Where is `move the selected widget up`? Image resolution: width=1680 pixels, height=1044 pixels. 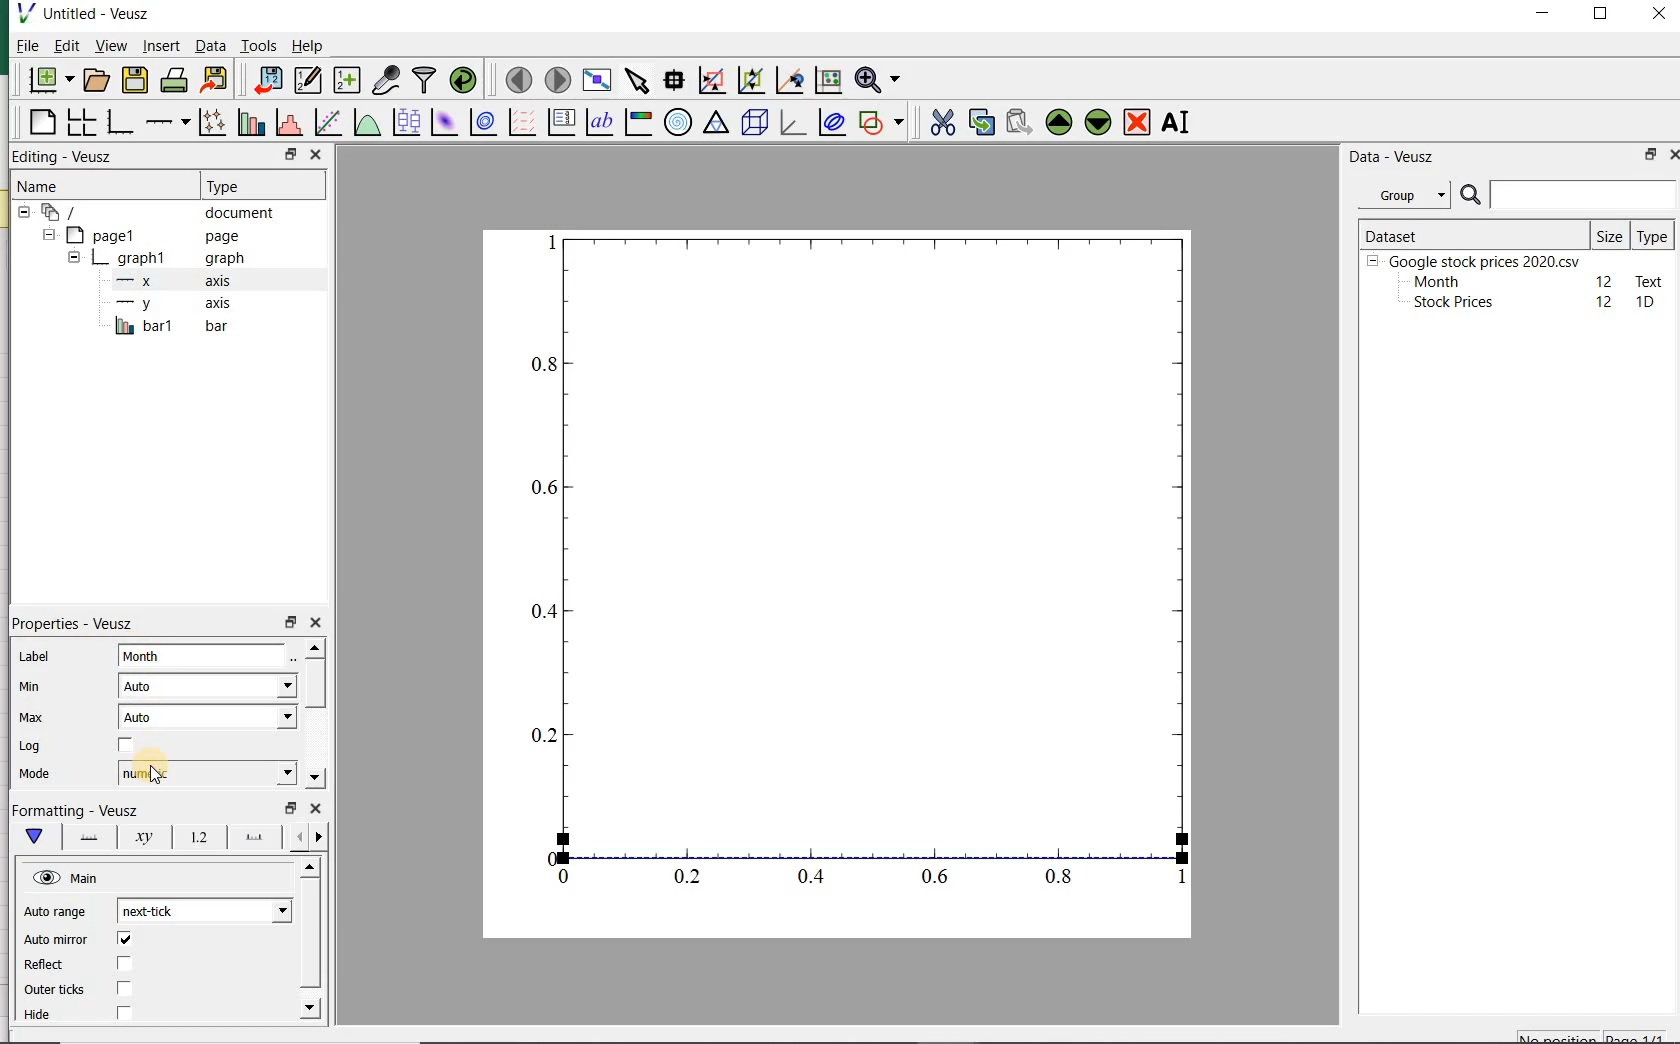 move the selected widget up is located at coordinates (1059, 122).